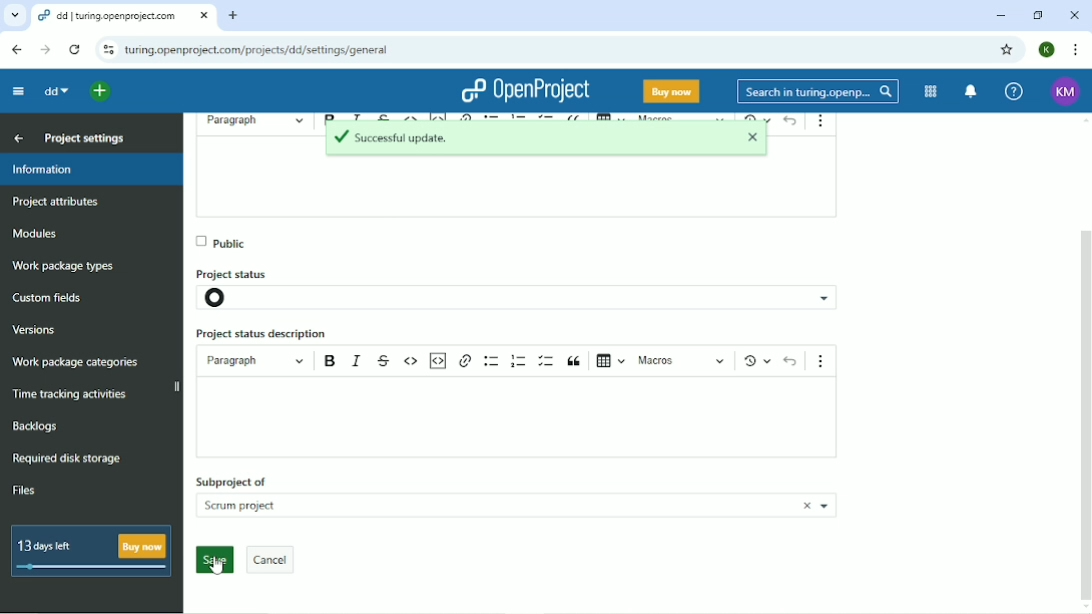 This screenshot has height=614, width=1092. I want to click on closee, so click(756, 139).